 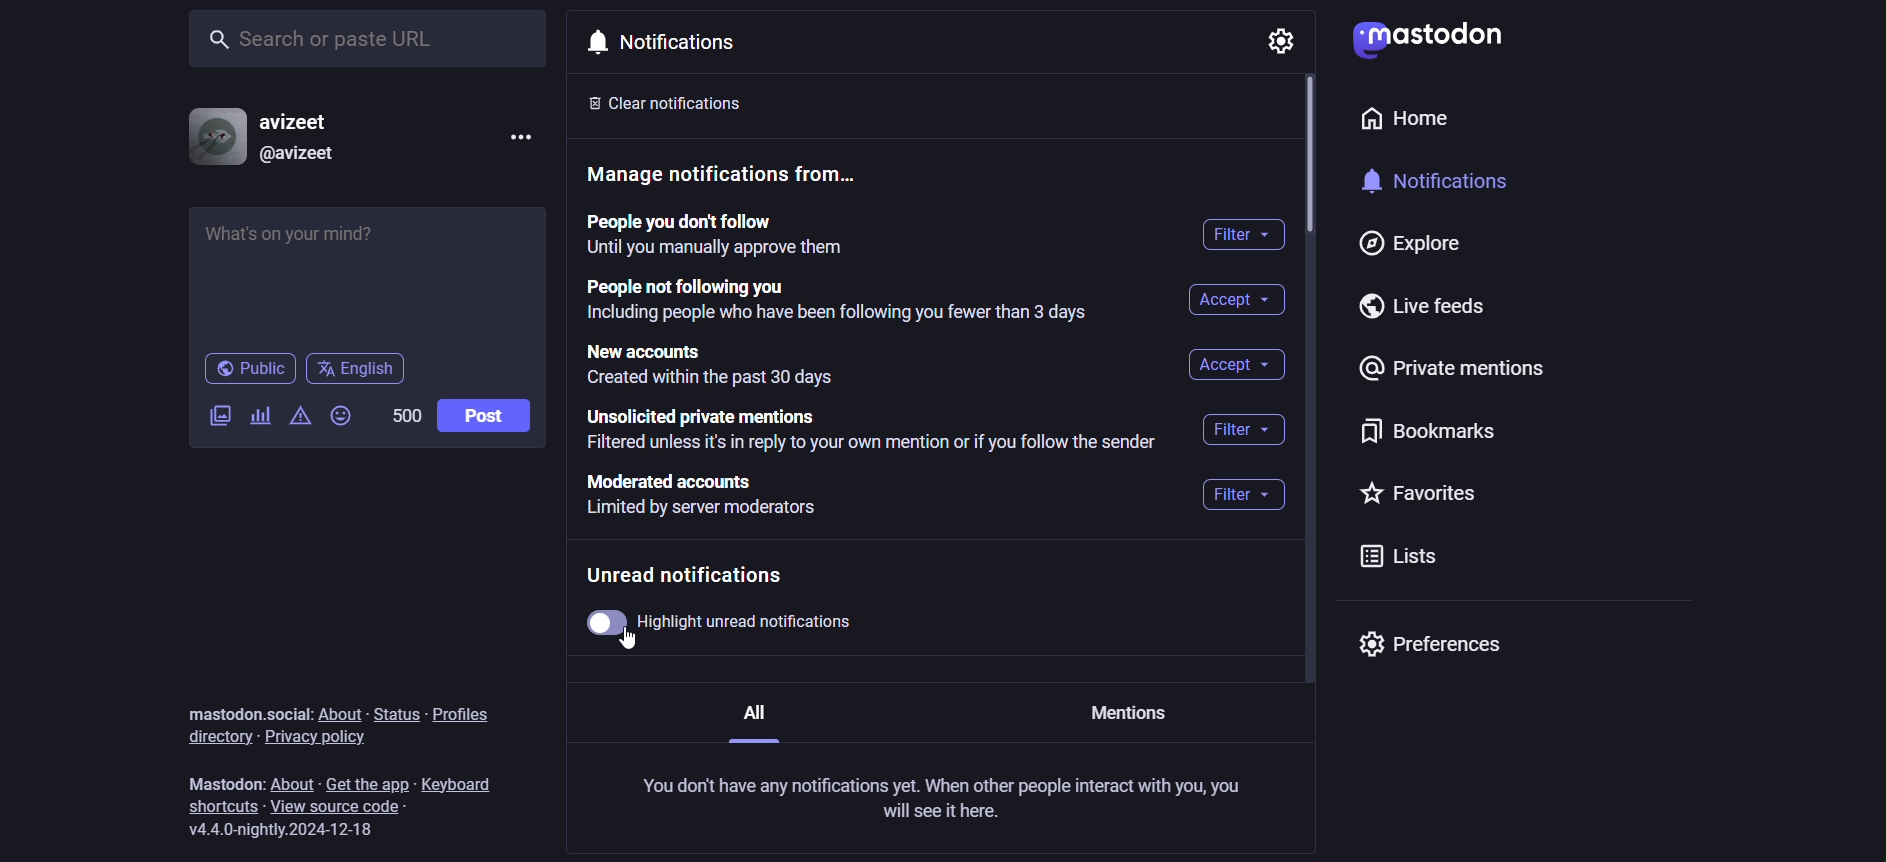 I want to click on People you don't follow until you manually approve them, so click(x=725, y=236).